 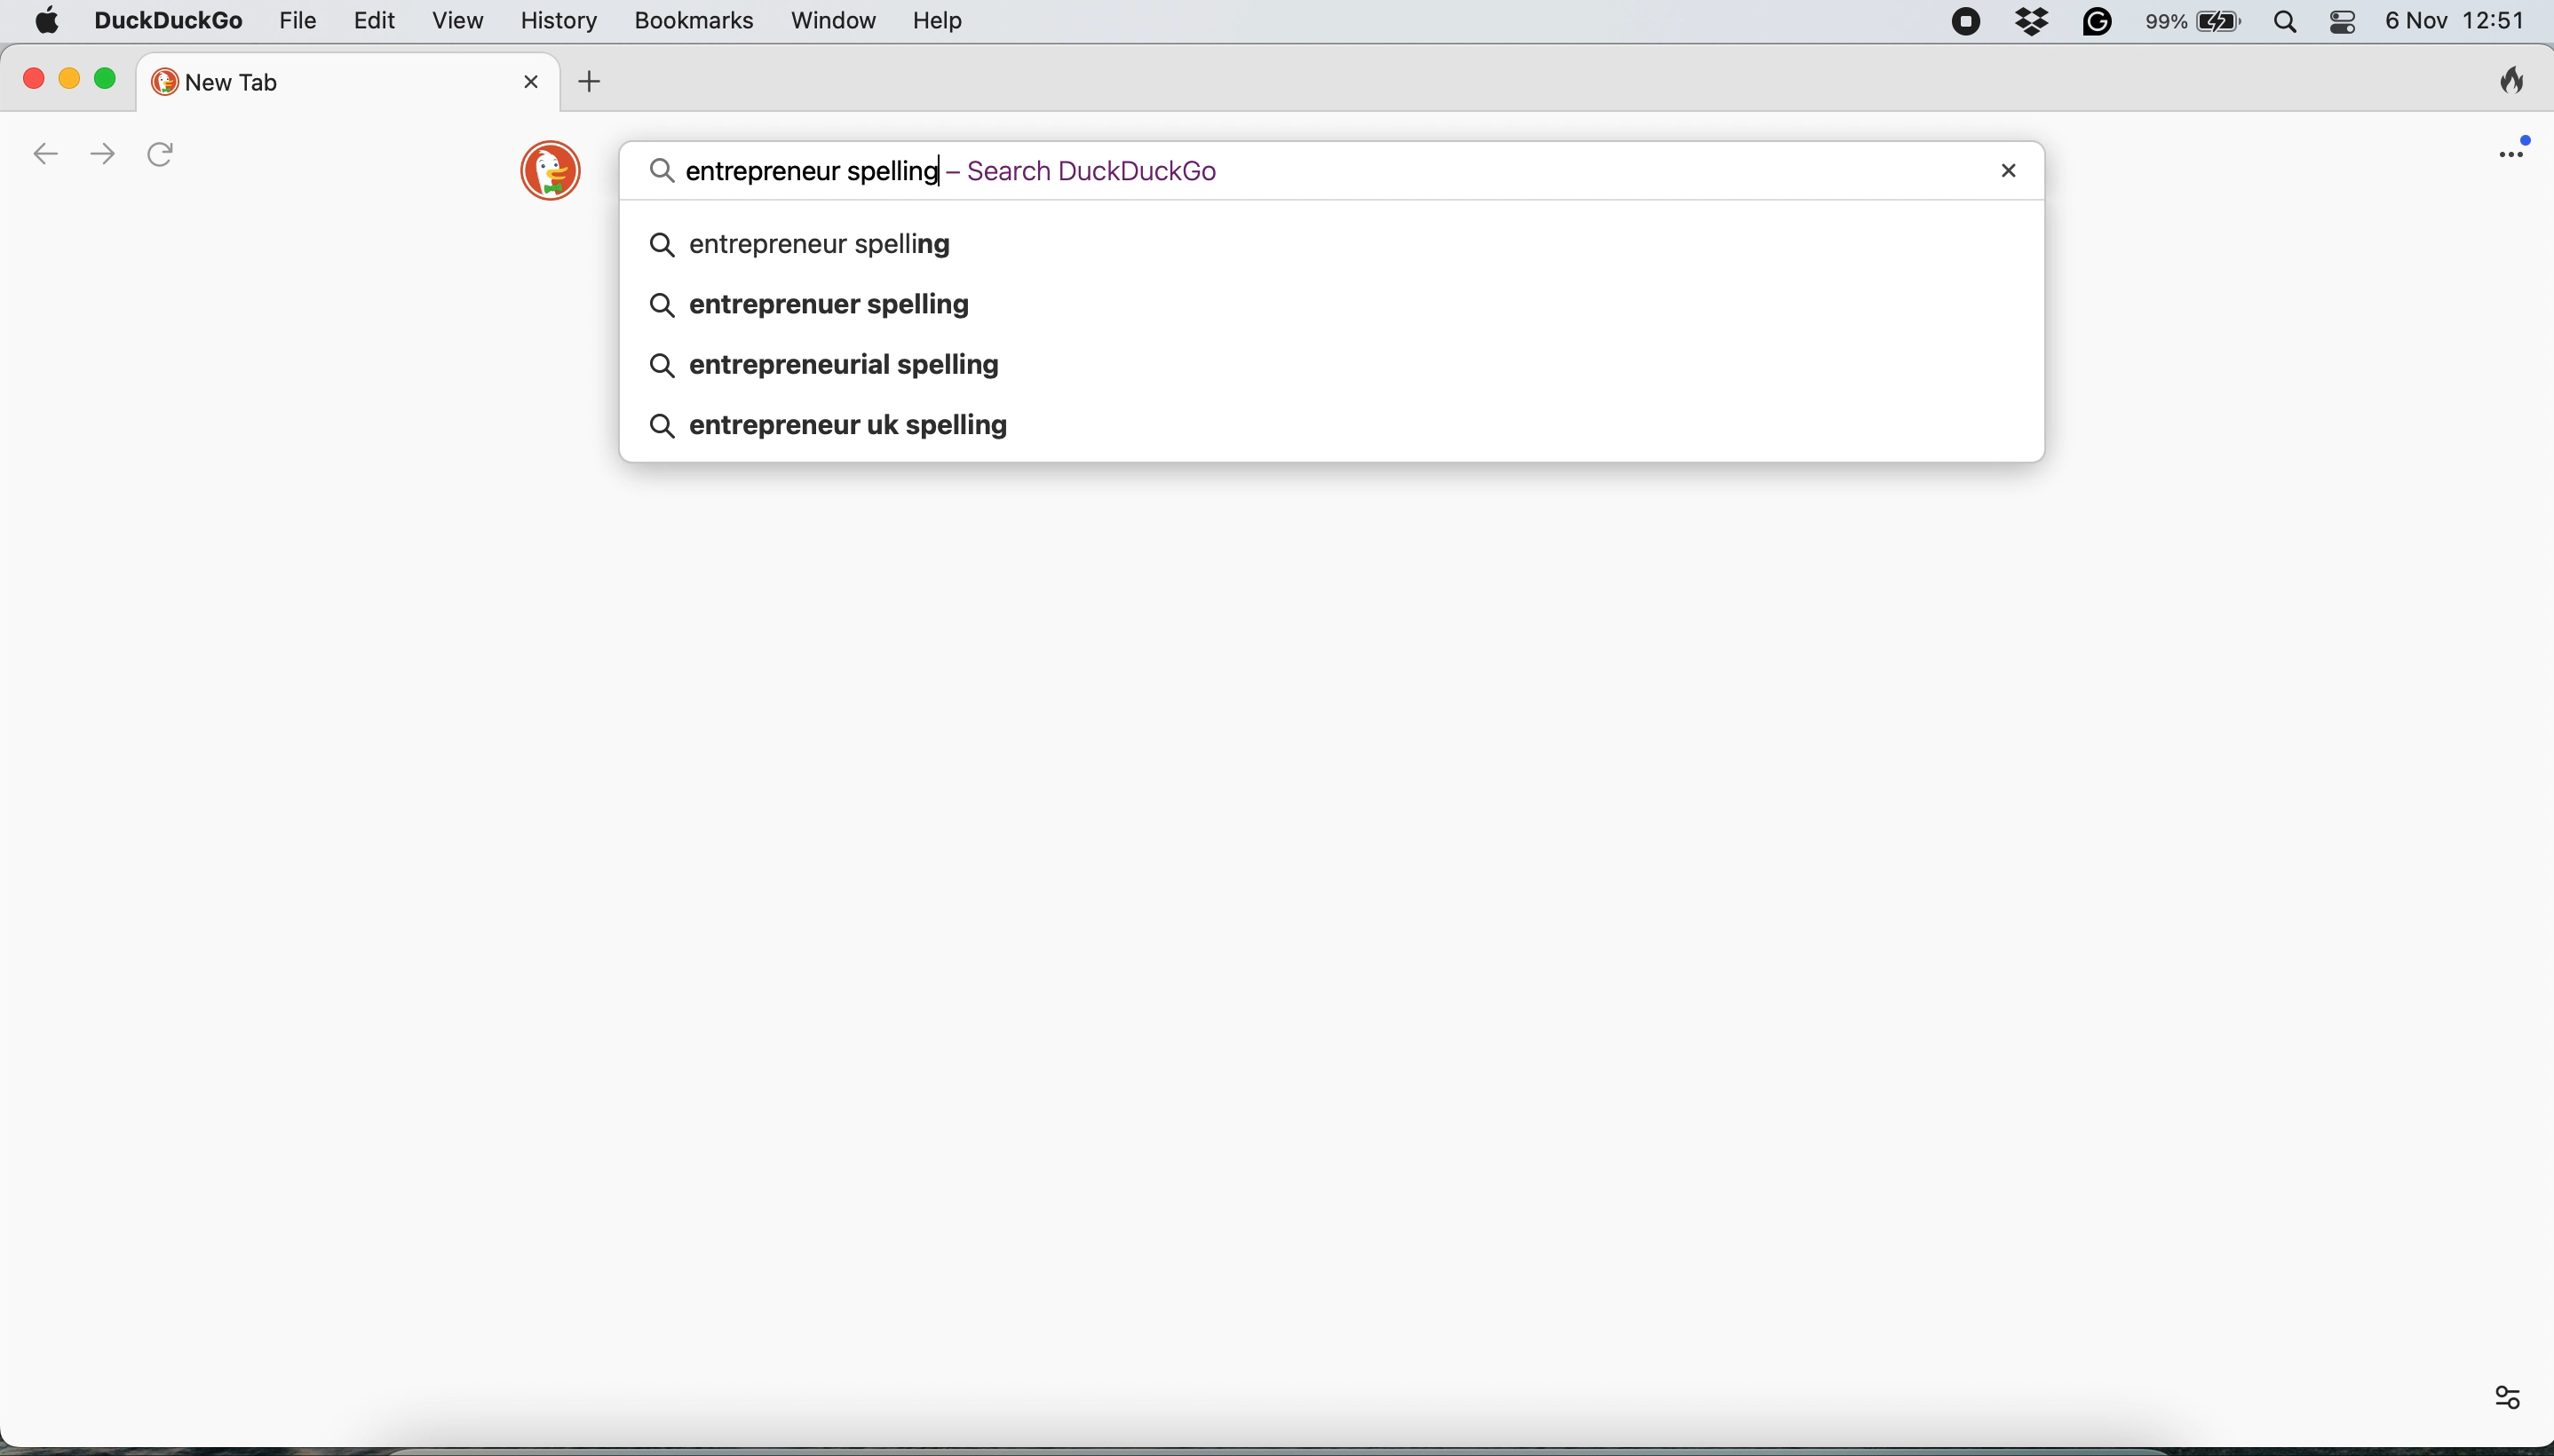 I want to click on file, so click(x=294, y=22).